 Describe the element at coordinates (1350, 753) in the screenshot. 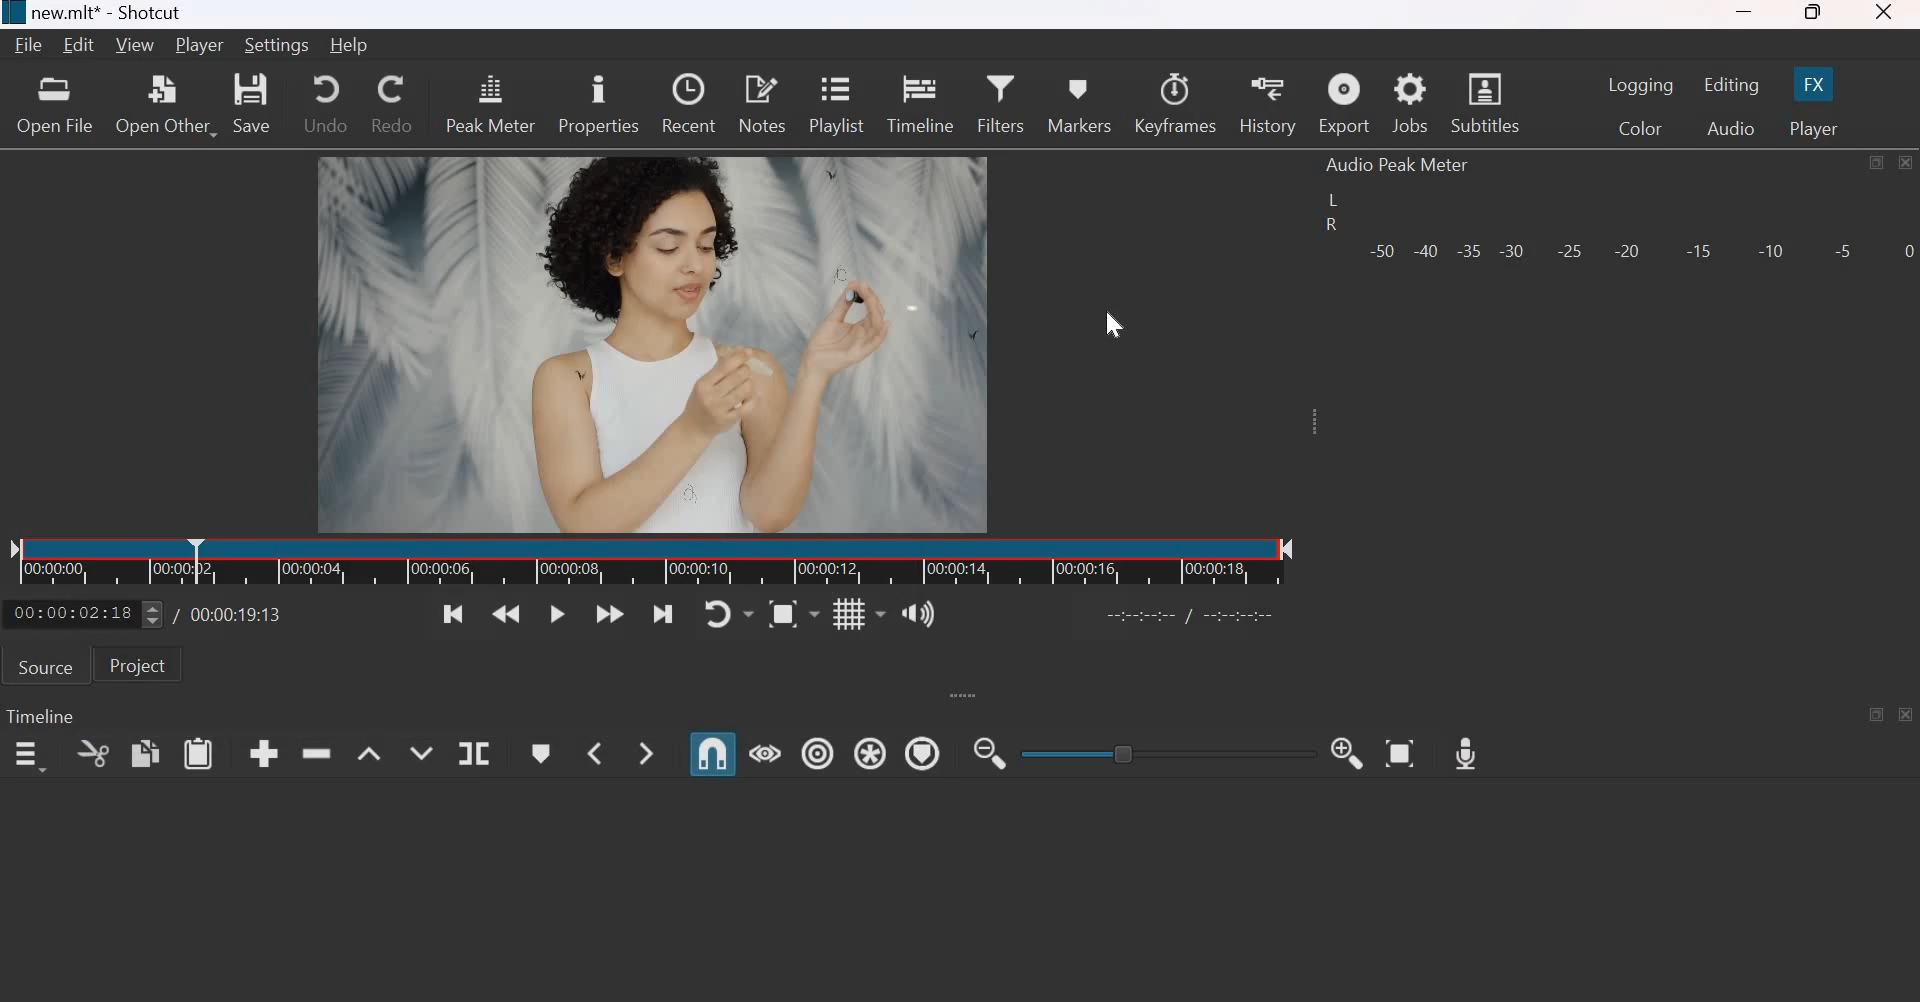

I see `Zoom Timeline in` at that location.